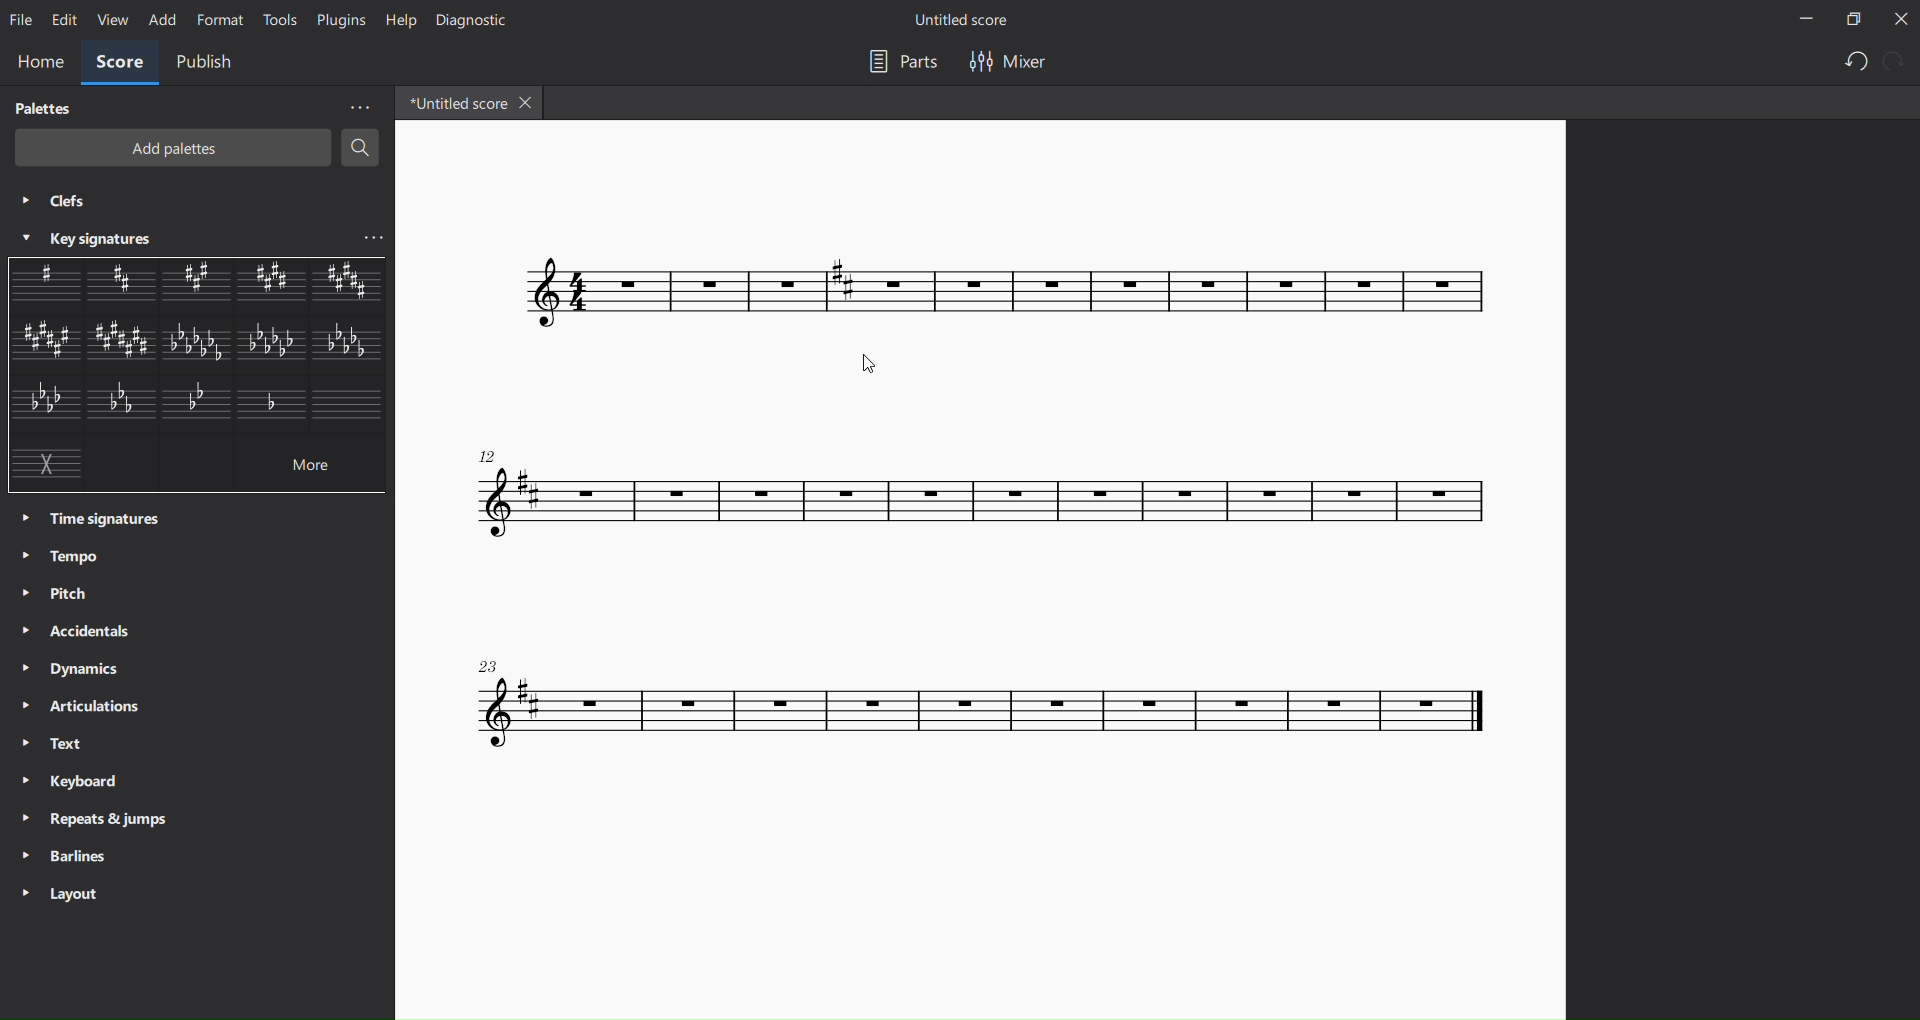 The width and height of the screenshot is (1920, 1020). I want to click on close, so click(1899, 18).